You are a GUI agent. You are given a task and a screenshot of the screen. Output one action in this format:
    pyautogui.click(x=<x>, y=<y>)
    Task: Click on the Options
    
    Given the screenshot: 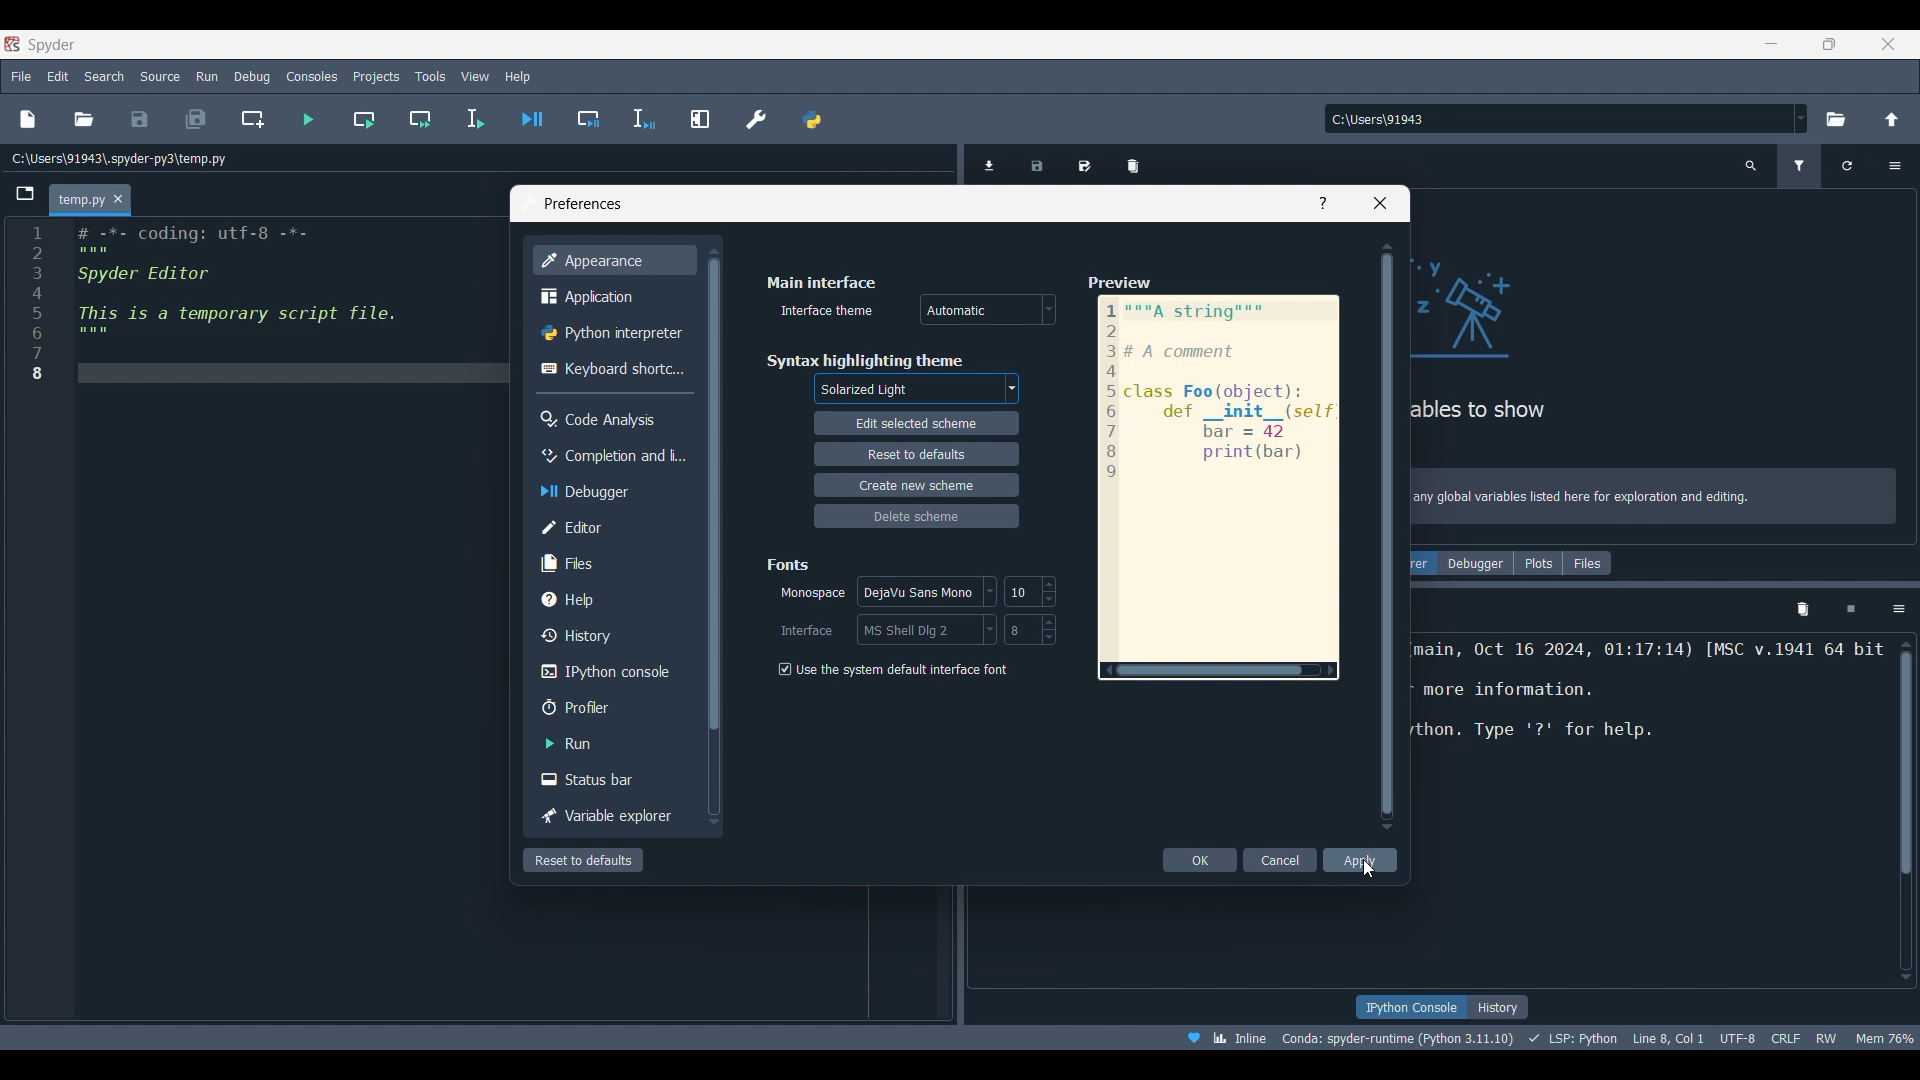 What is the action you would take?
    pyautogui.click(x=1894, y=166)
    